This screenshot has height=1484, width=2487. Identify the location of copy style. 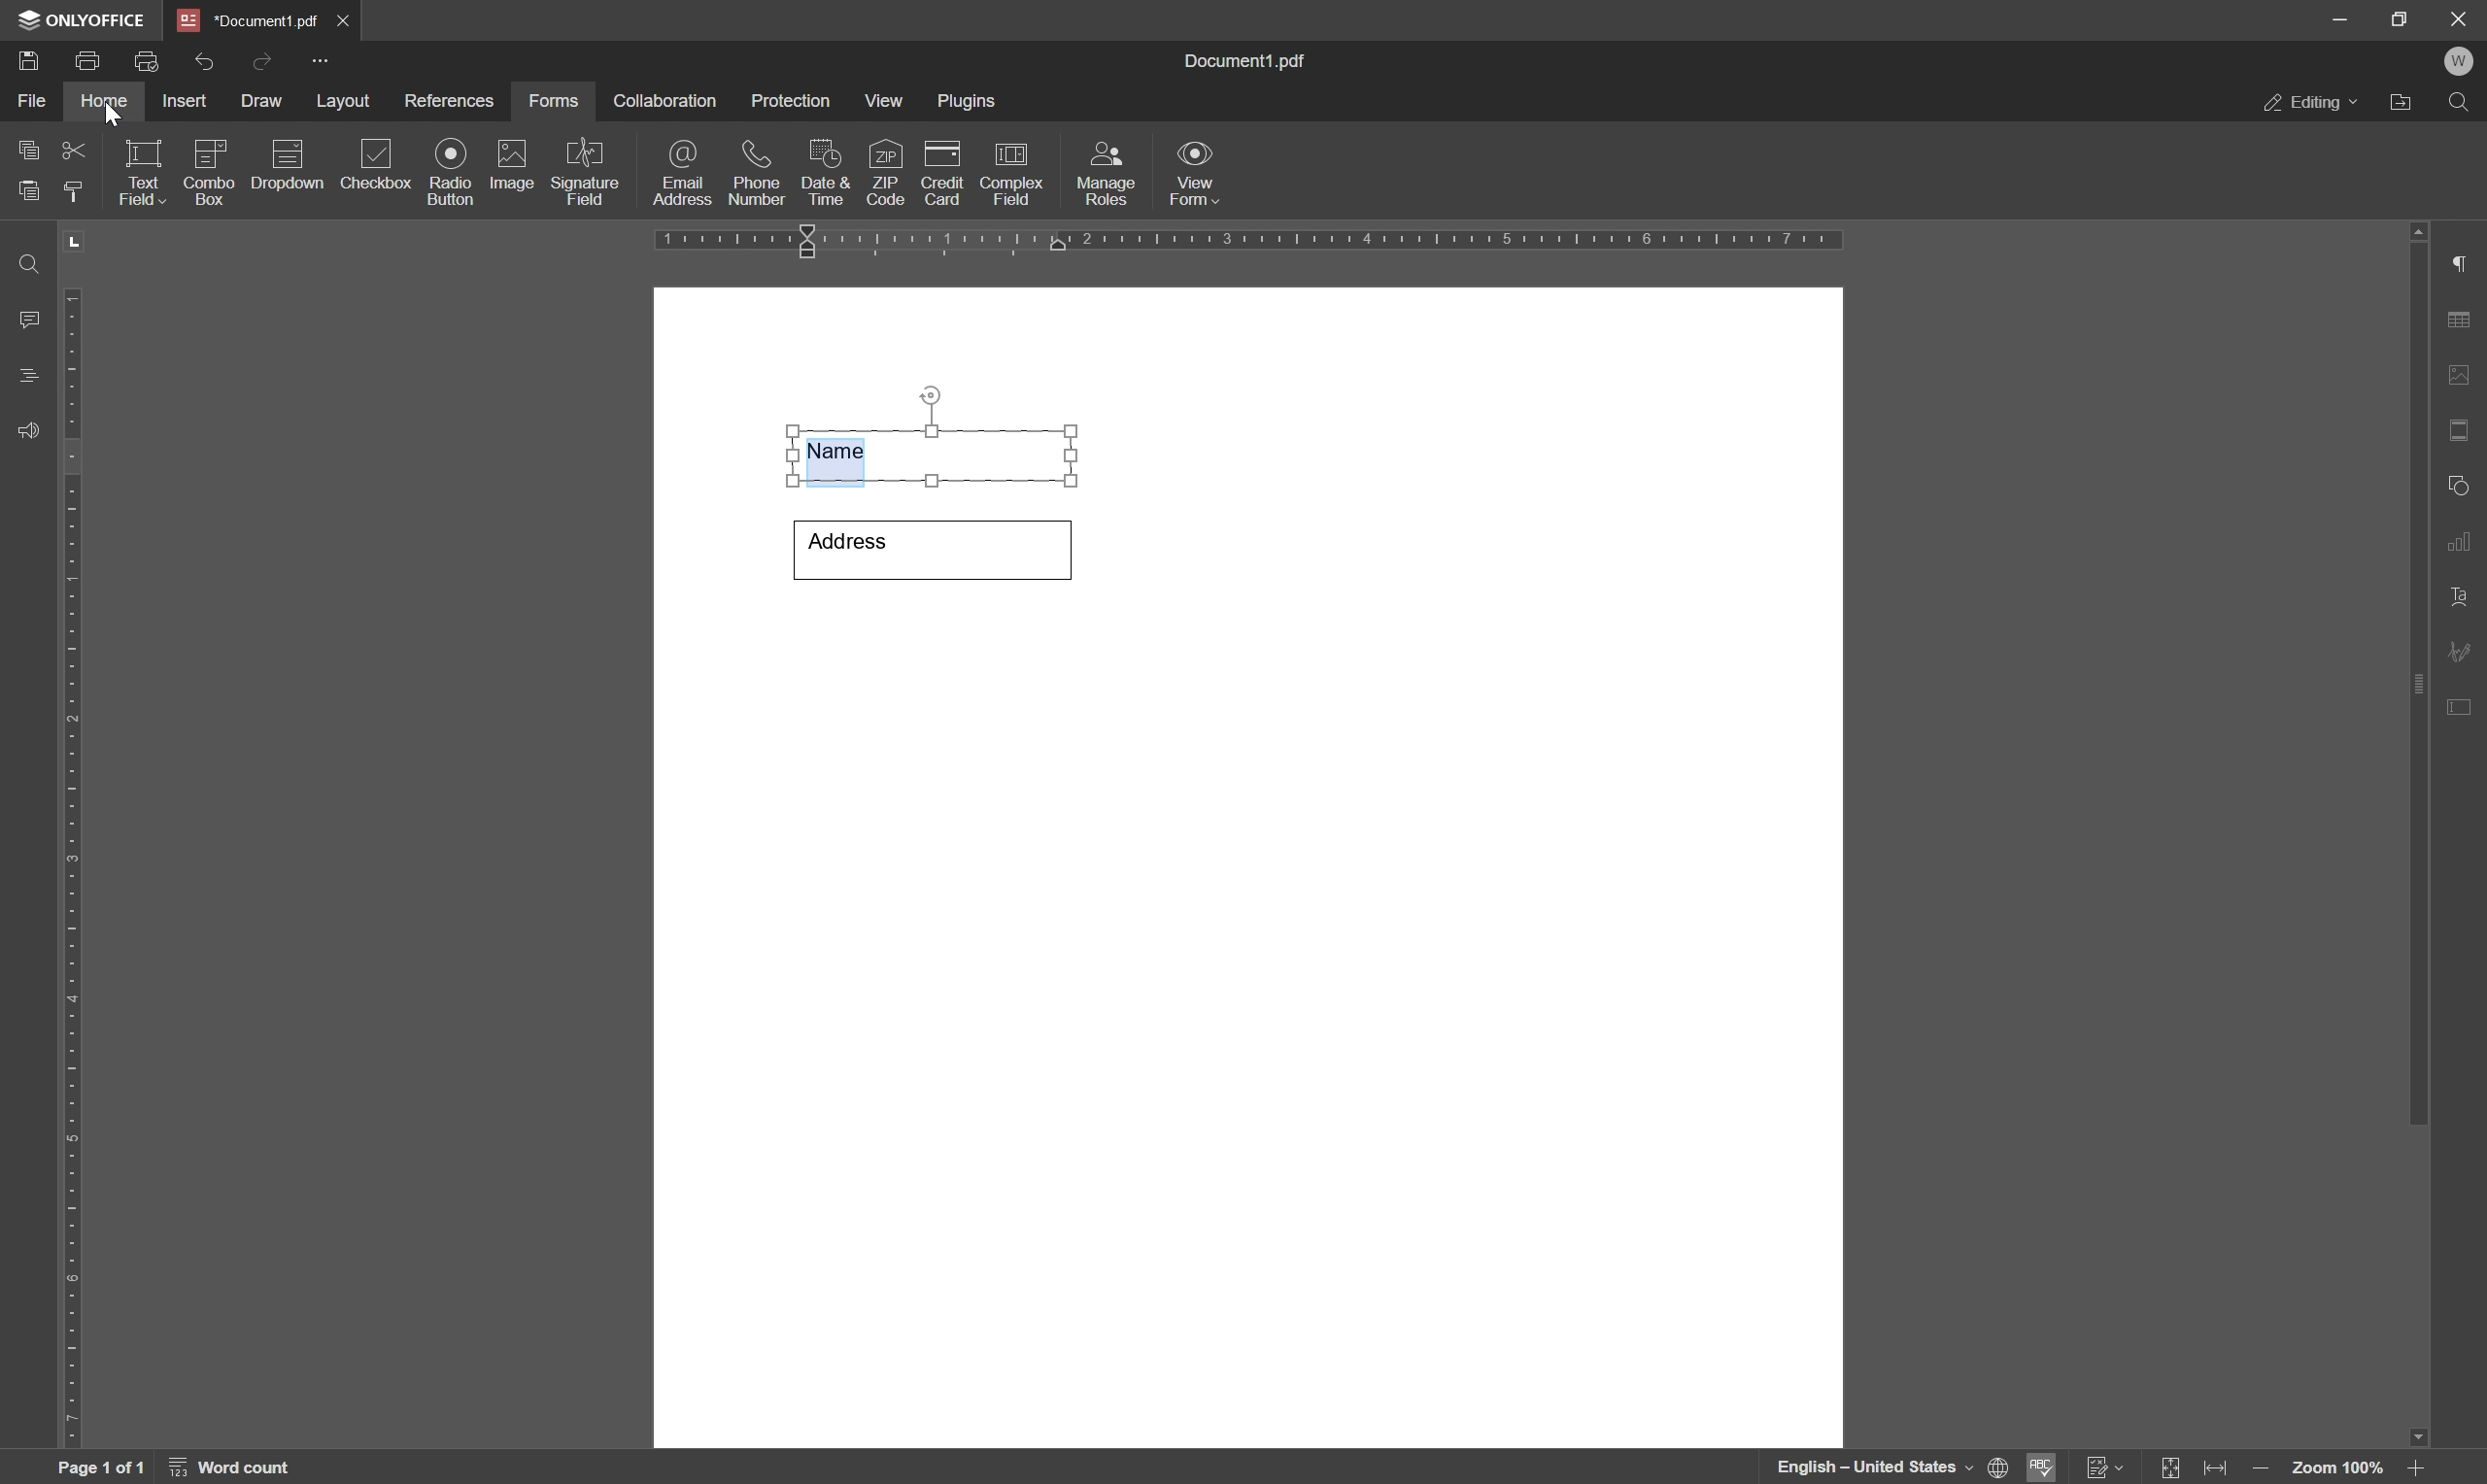
(75, 189).